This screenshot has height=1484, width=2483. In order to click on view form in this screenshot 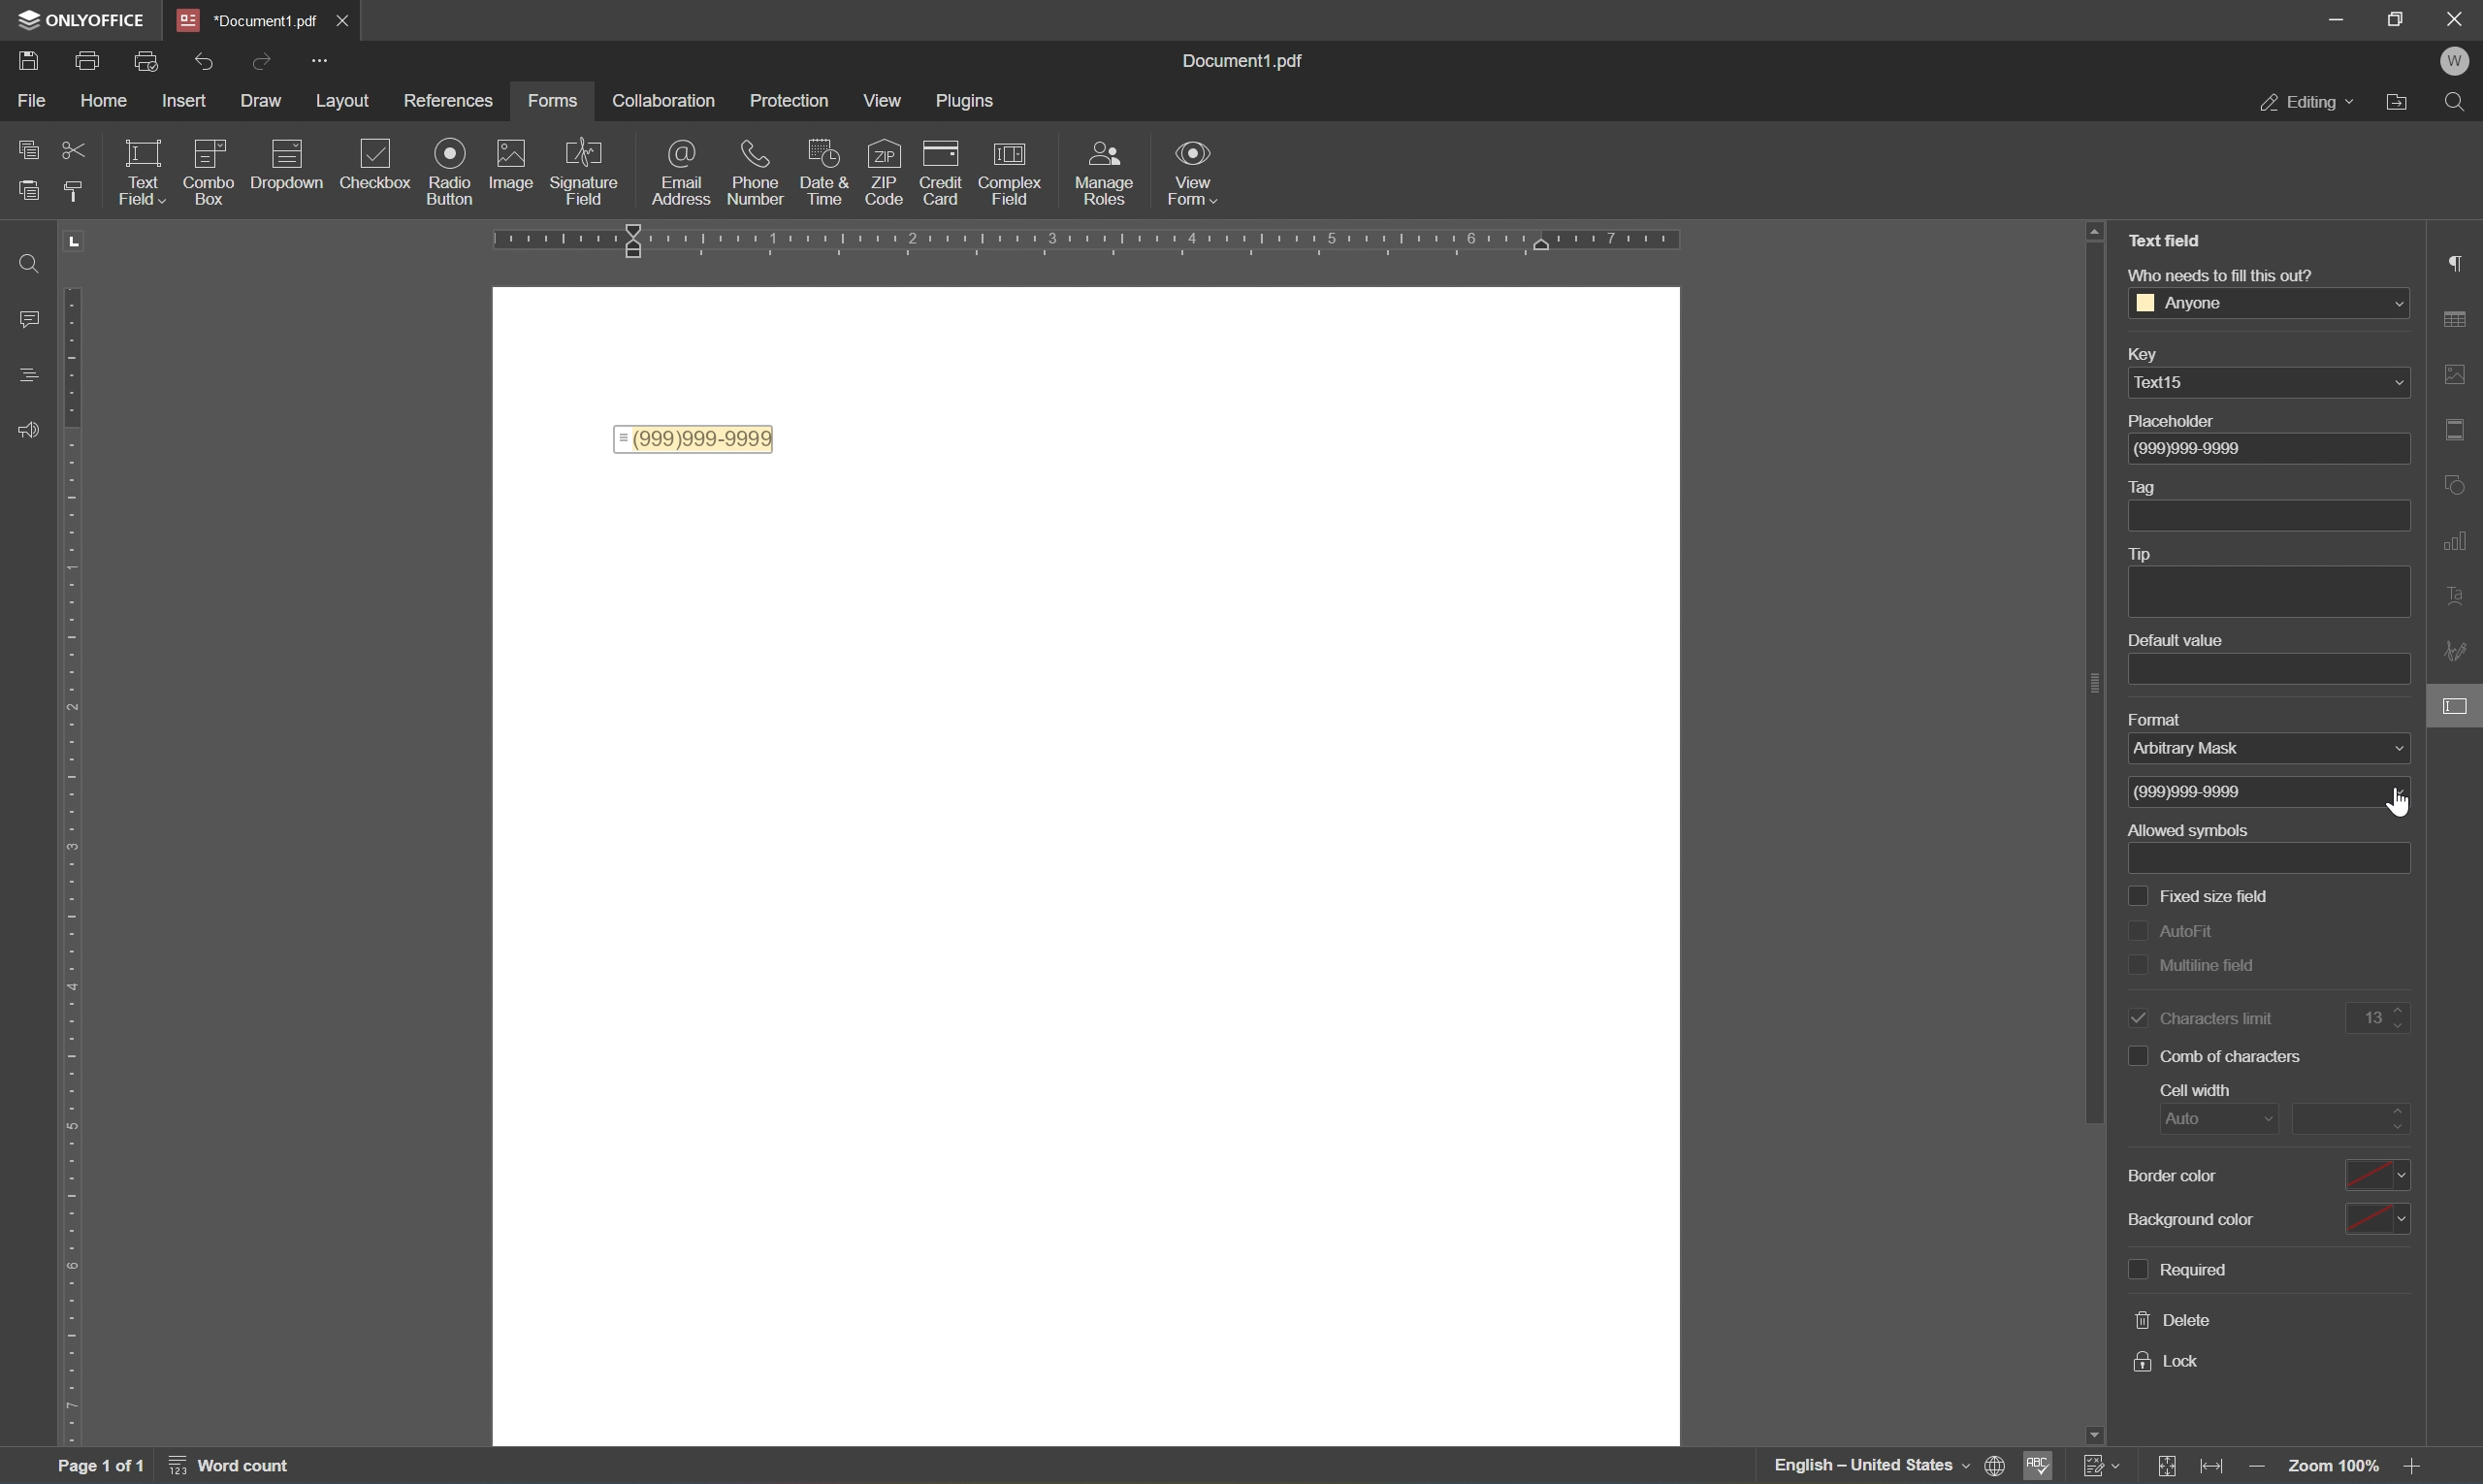, I will do `click(1193, 170)`.